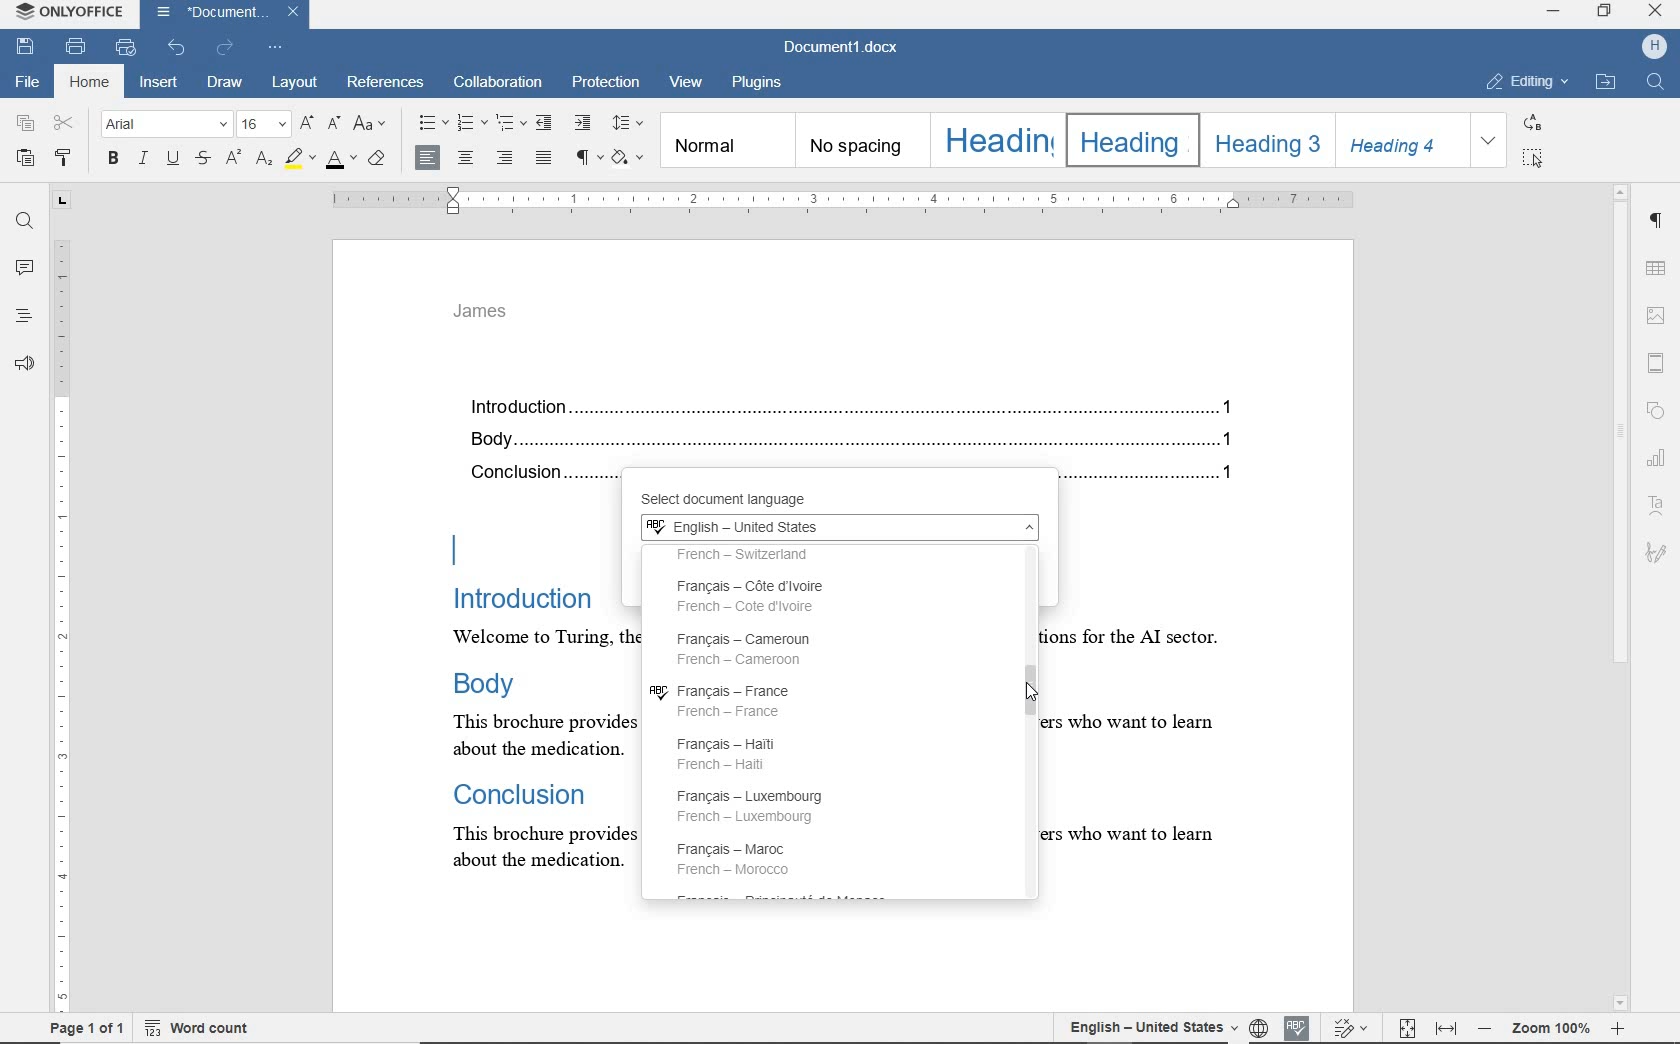 Image resolution: width=1680 pixels, height=1044 pixels. What do you see at coordinates (432, 123) in the screenshot?
I see `bullets` at bounding box center [432, 123].